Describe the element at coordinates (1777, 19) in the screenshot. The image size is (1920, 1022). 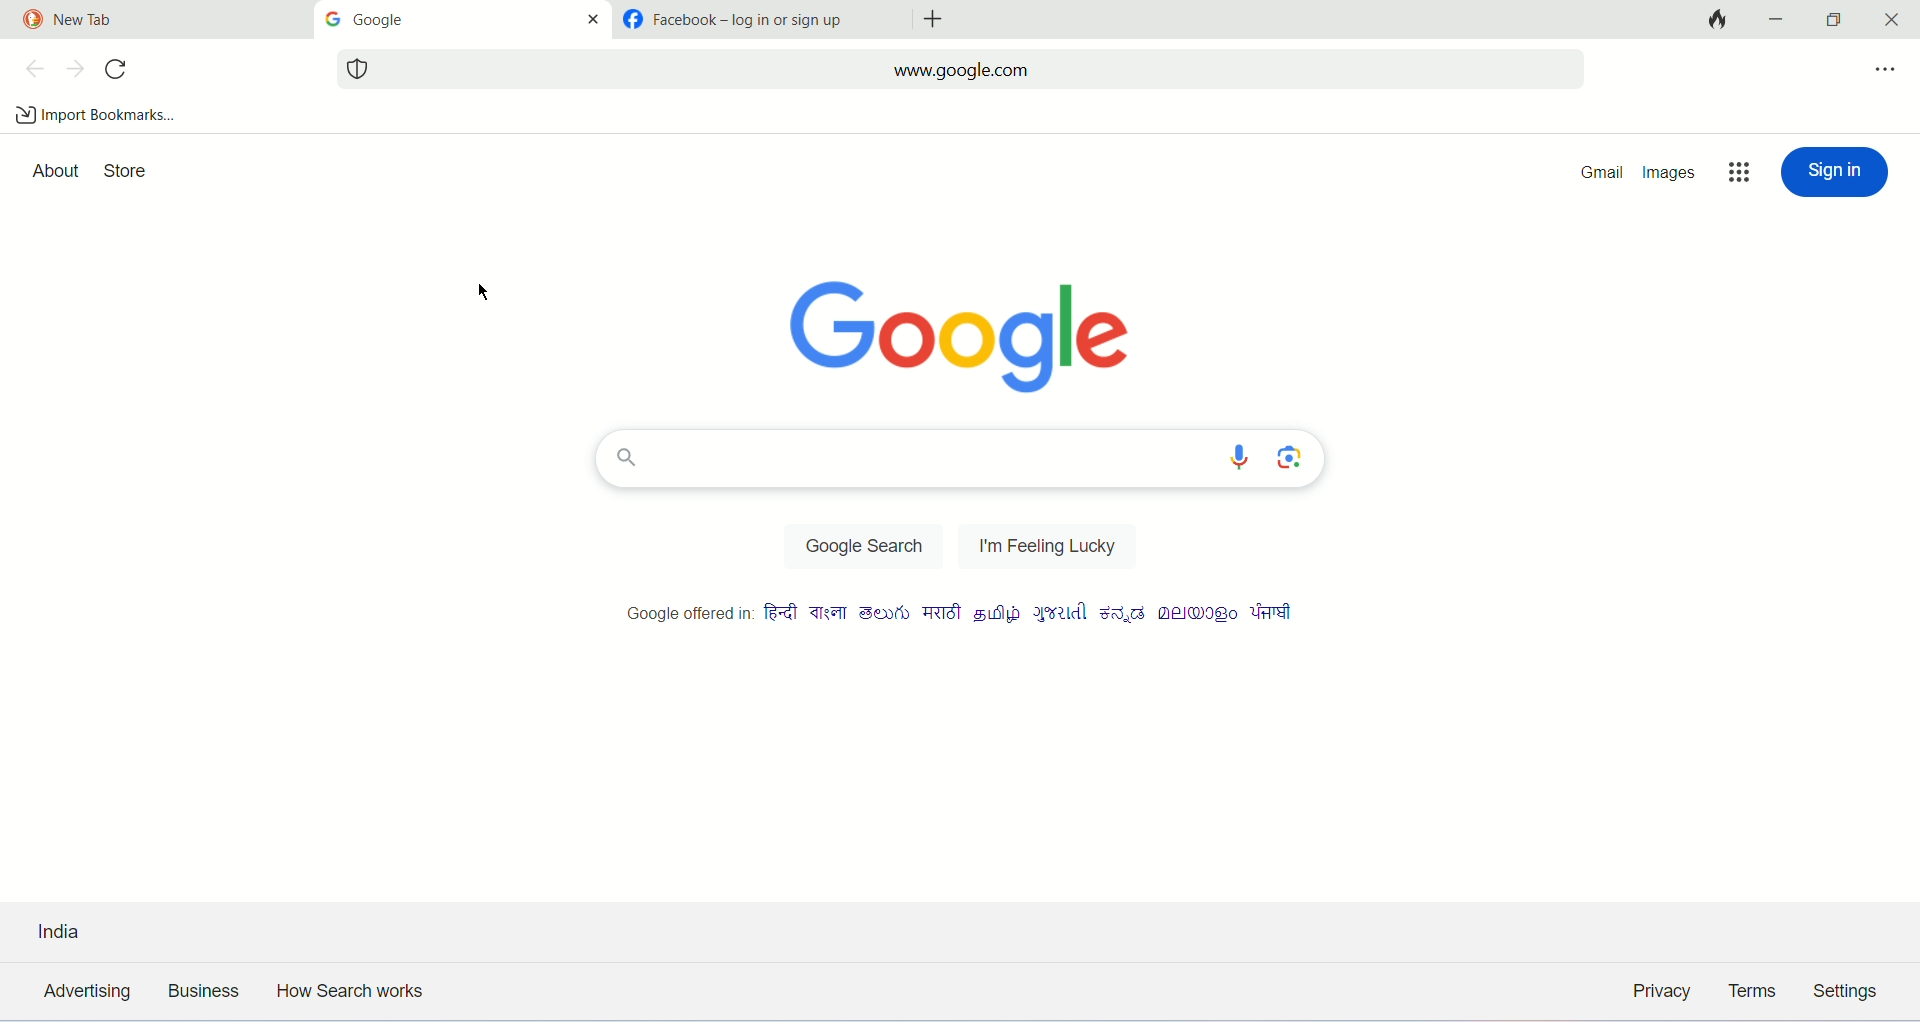
I see `minimize` at that location.